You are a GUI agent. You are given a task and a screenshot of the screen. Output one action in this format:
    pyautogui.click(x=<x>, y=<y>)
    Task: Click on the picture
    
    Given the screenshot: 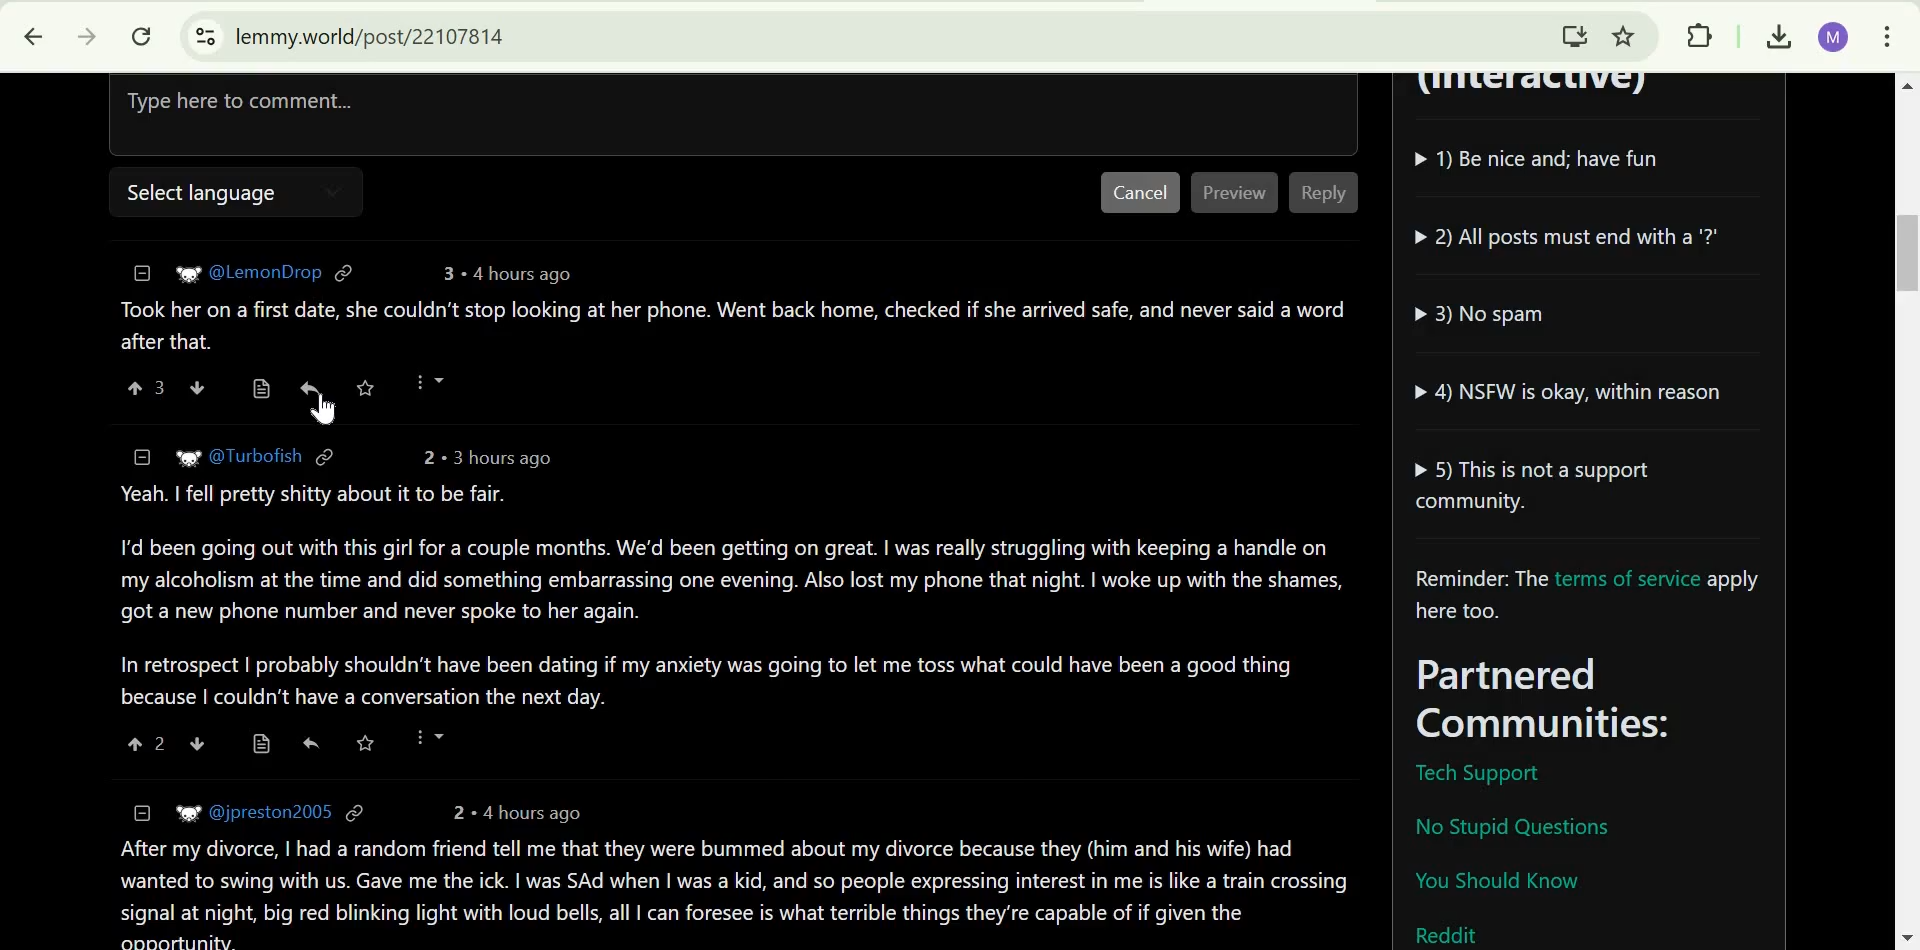 What is the action you would take?
    pyautogui.click(x=190, y=456)
    